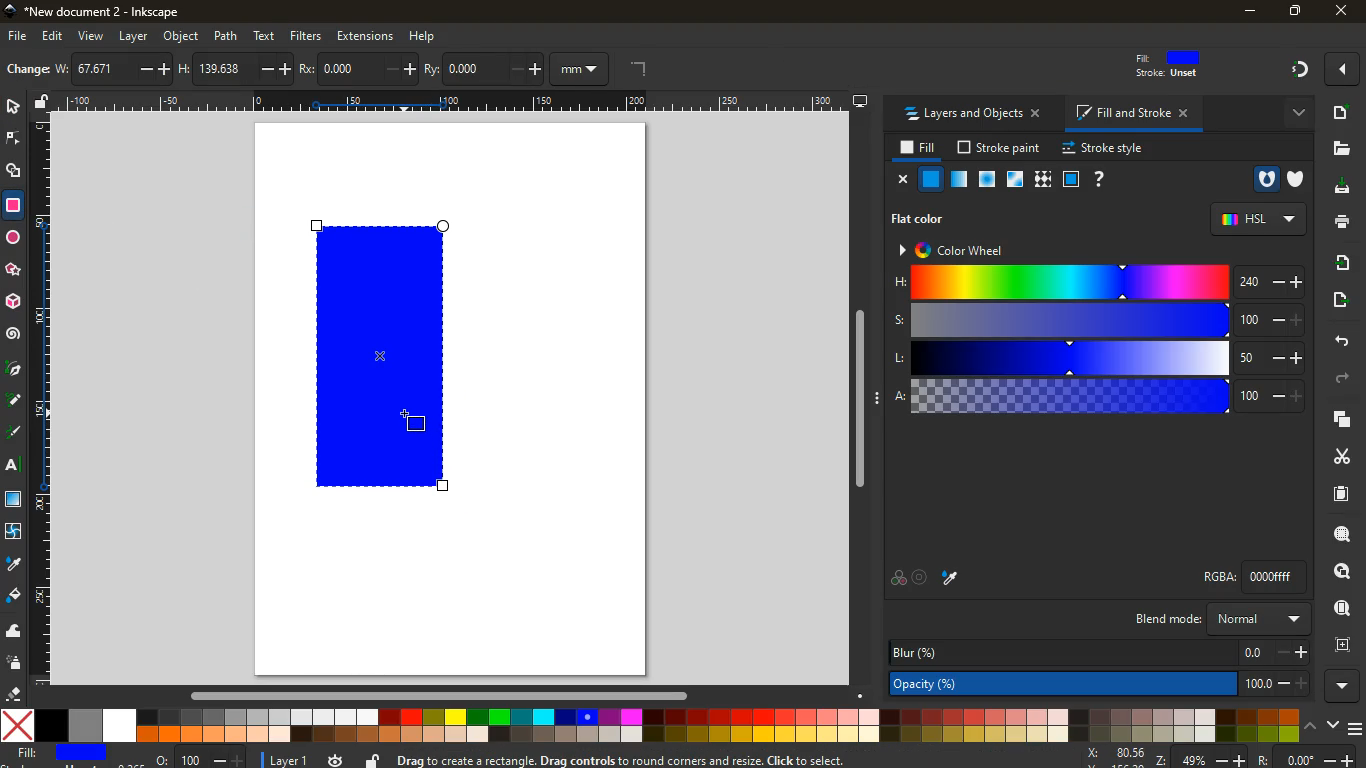 The image size is (1366, 768). What do you see at coordinates (1261, 220) in the screenshot?
I see `hsl` at bounding box center [1261, 220].